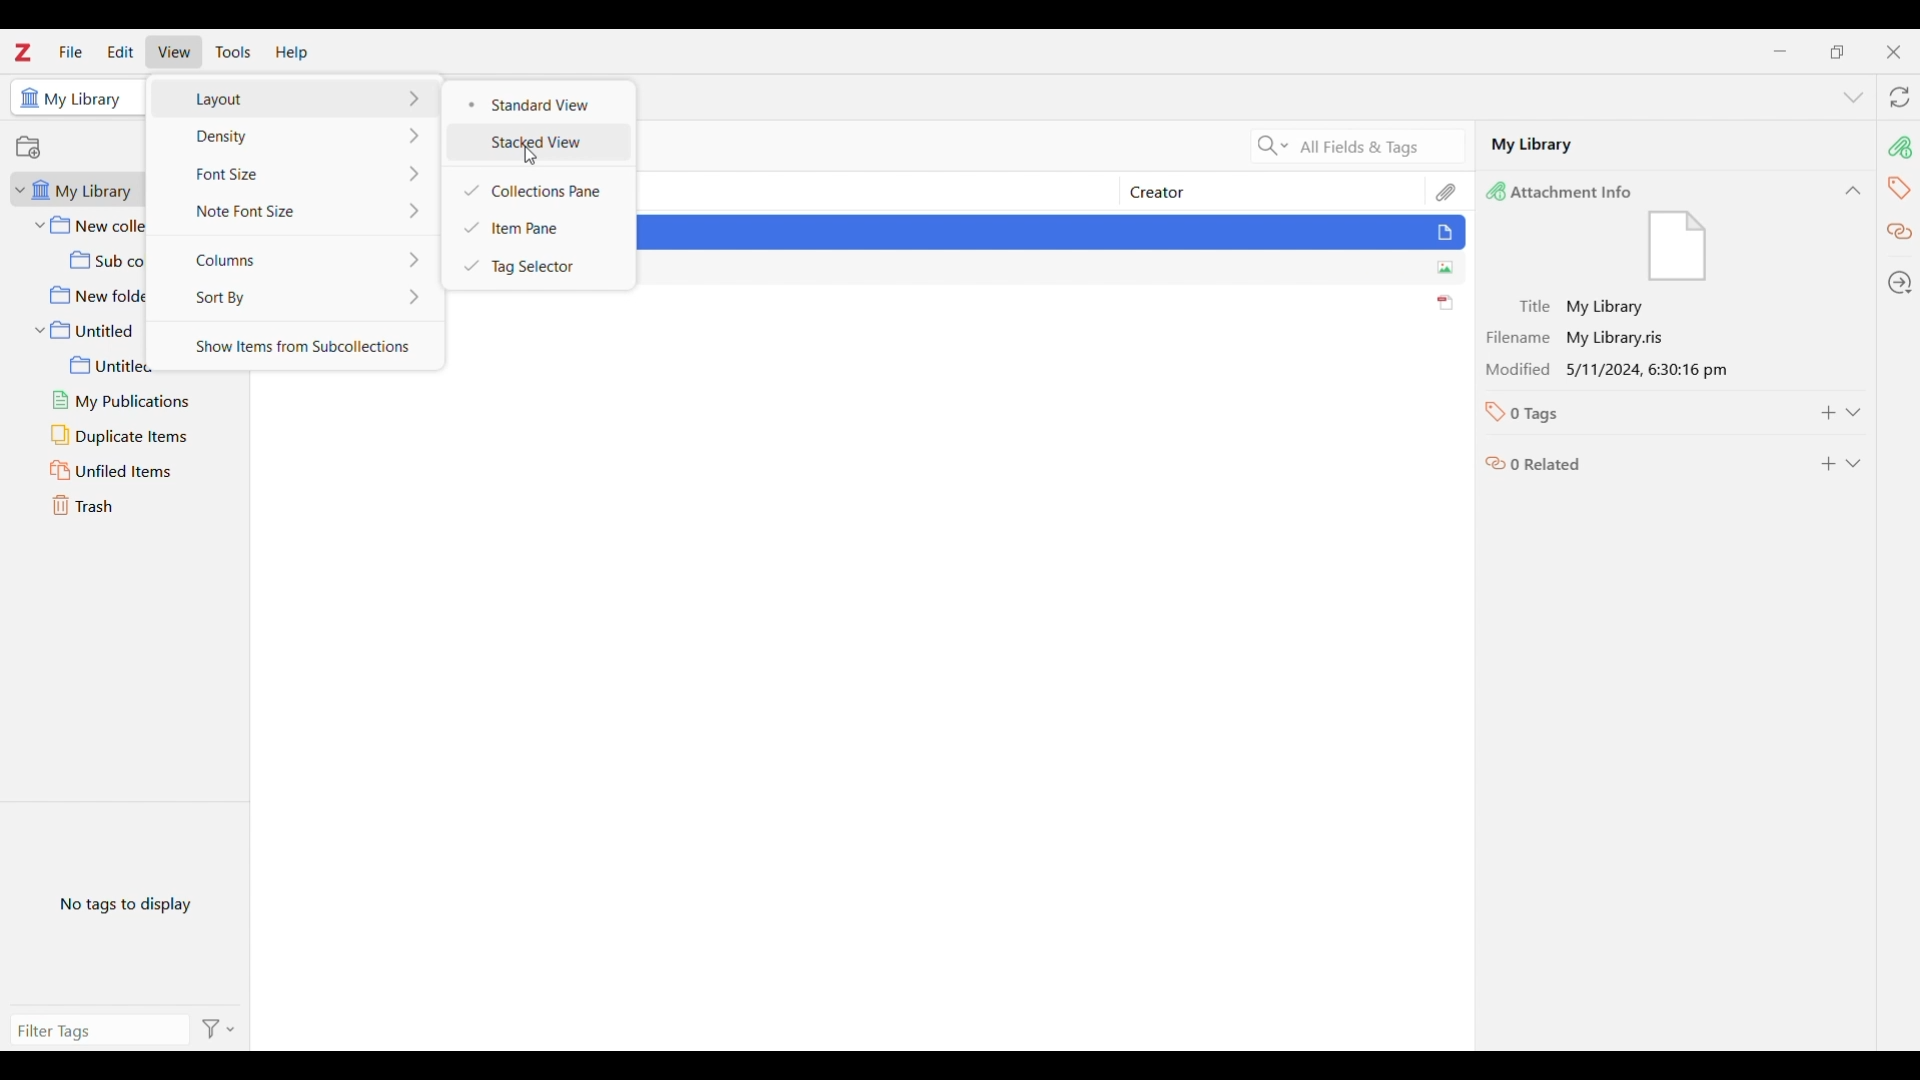 This screenshot has width=1920, height=1080. Describe the element at coordinates (22, 52) in the screenshot. I see `Software logo` at that location.